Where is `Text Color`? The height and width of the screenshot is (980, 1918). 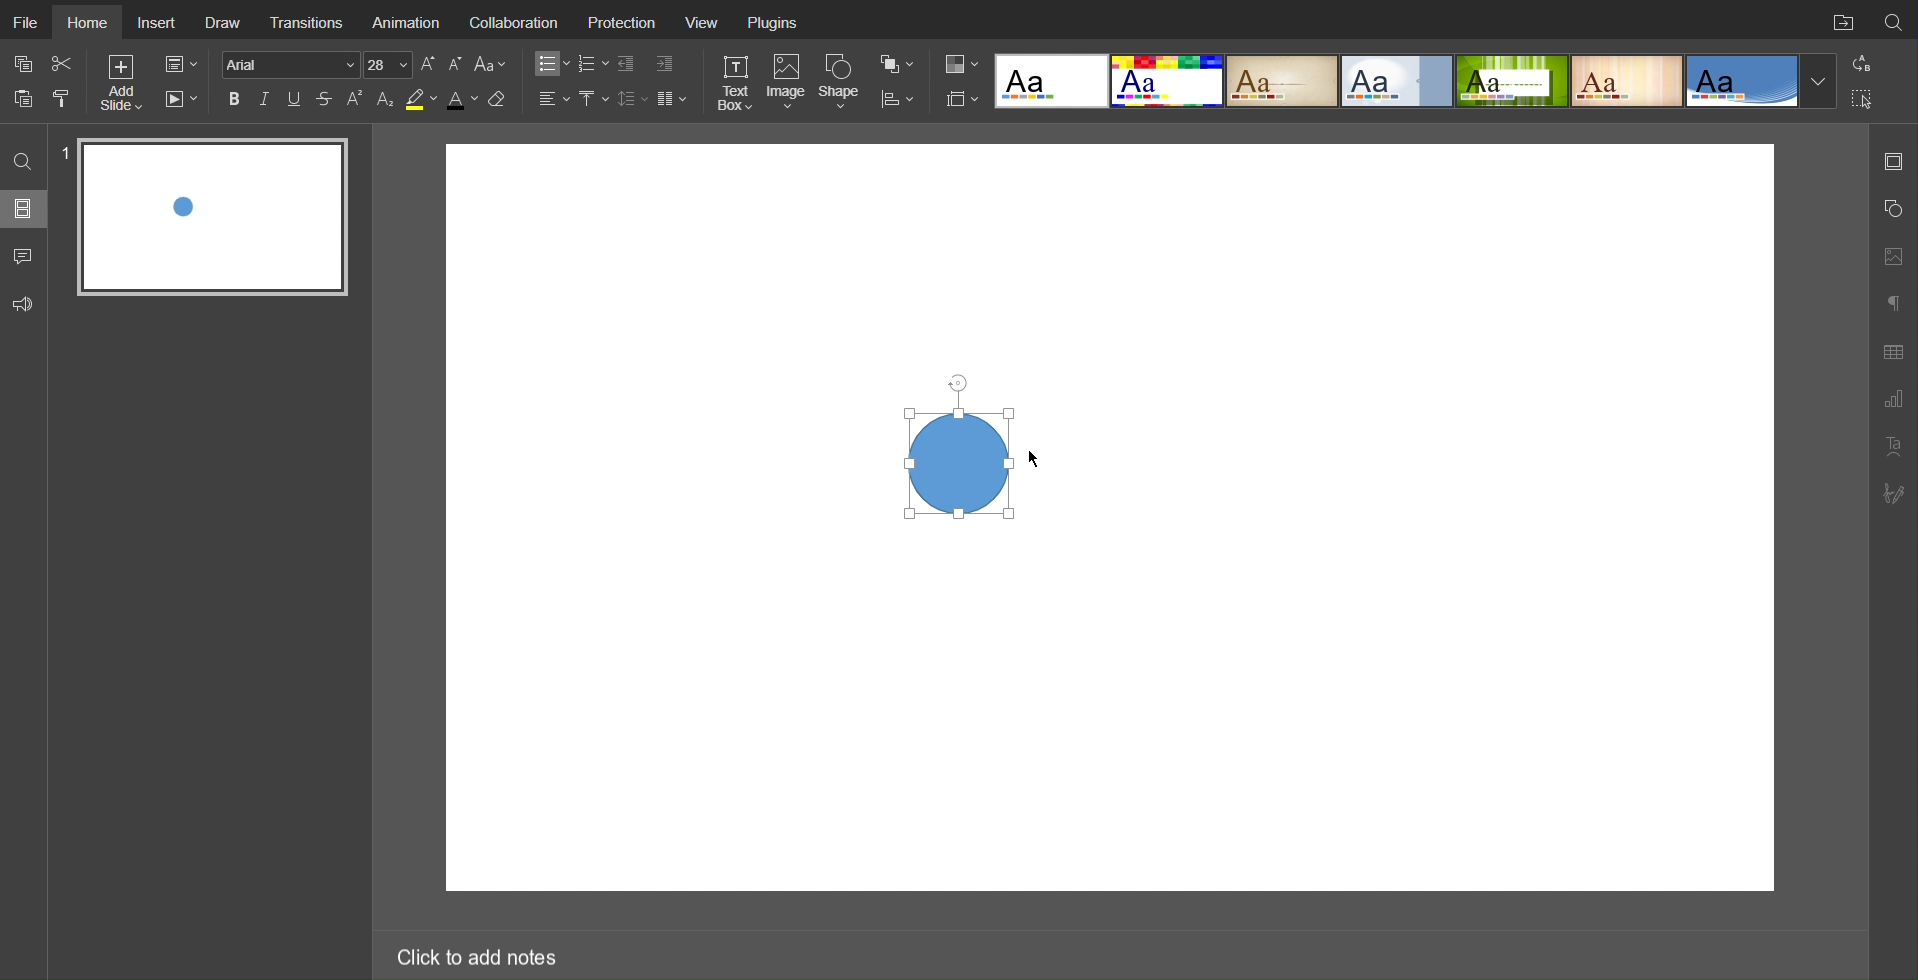 Text Color is located at coordinates (461, 100).